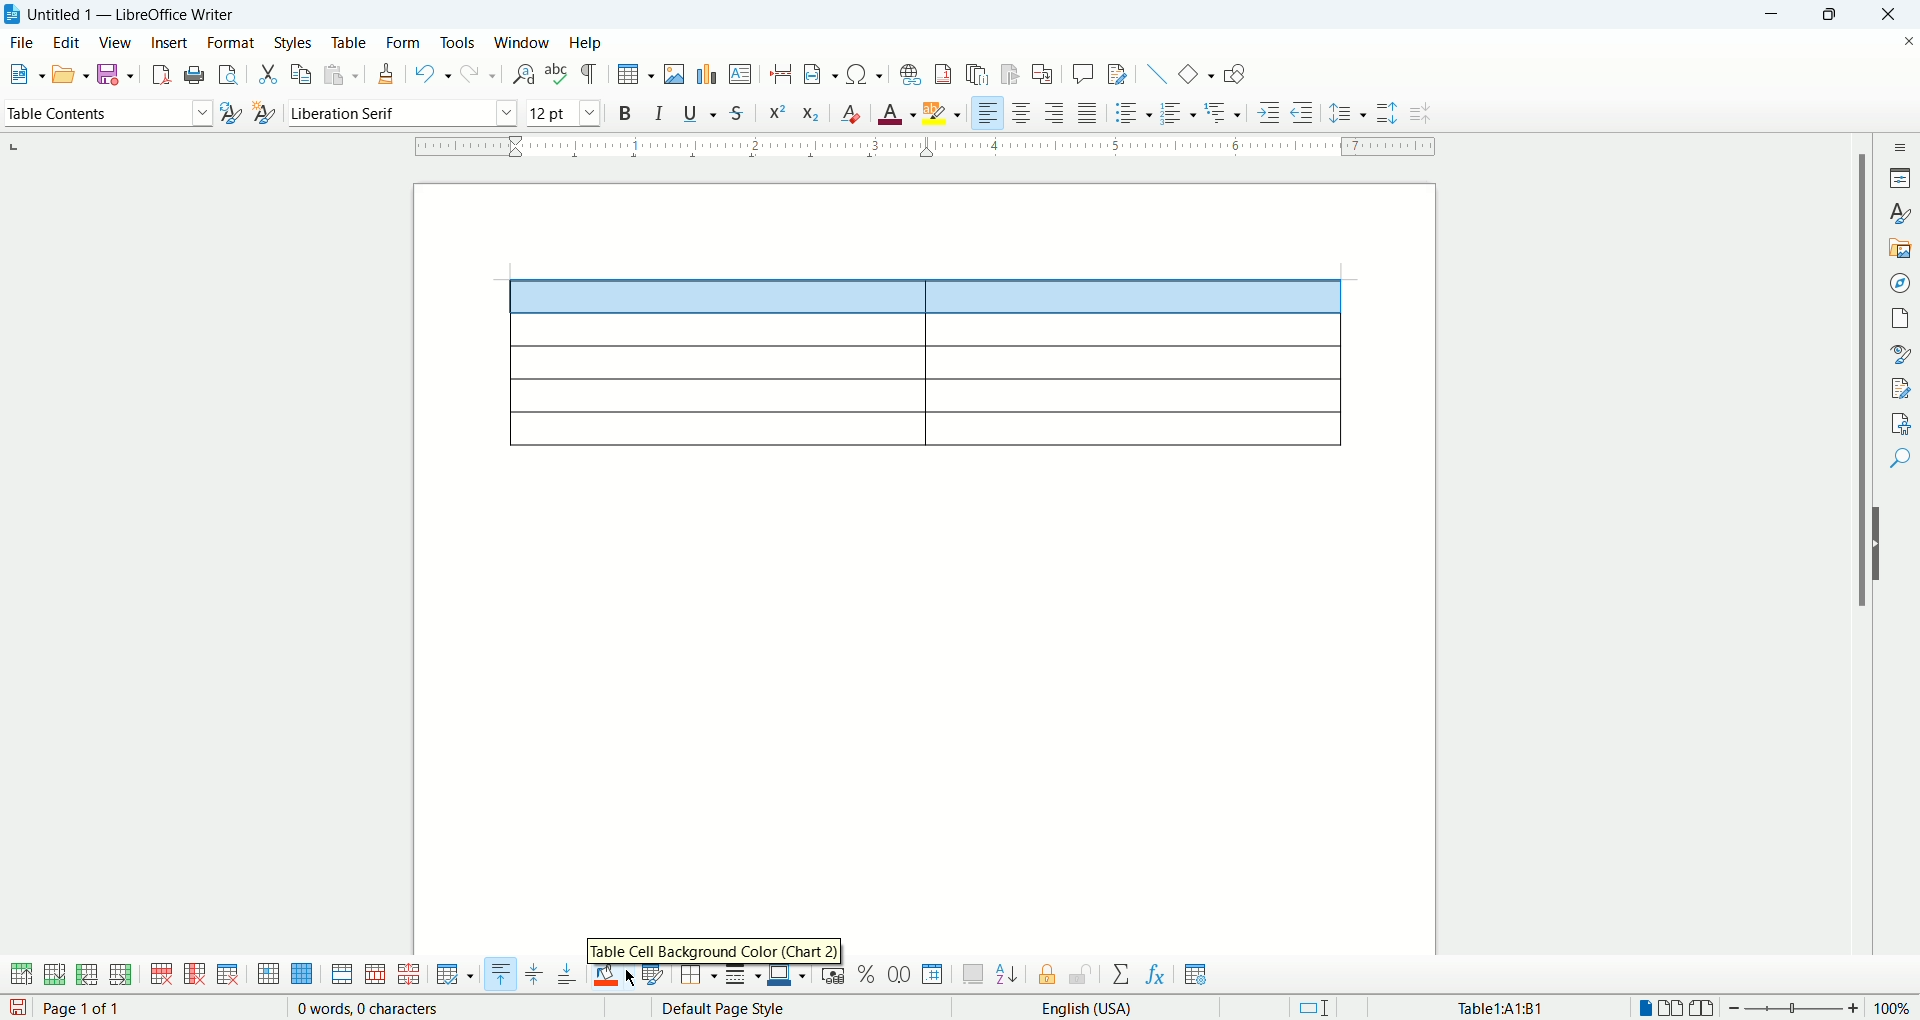 This screenshot has width=1920, height=1020. Describe the element at coordinates (386, 72) in the screenshot. I see `clone formatting` at that location.